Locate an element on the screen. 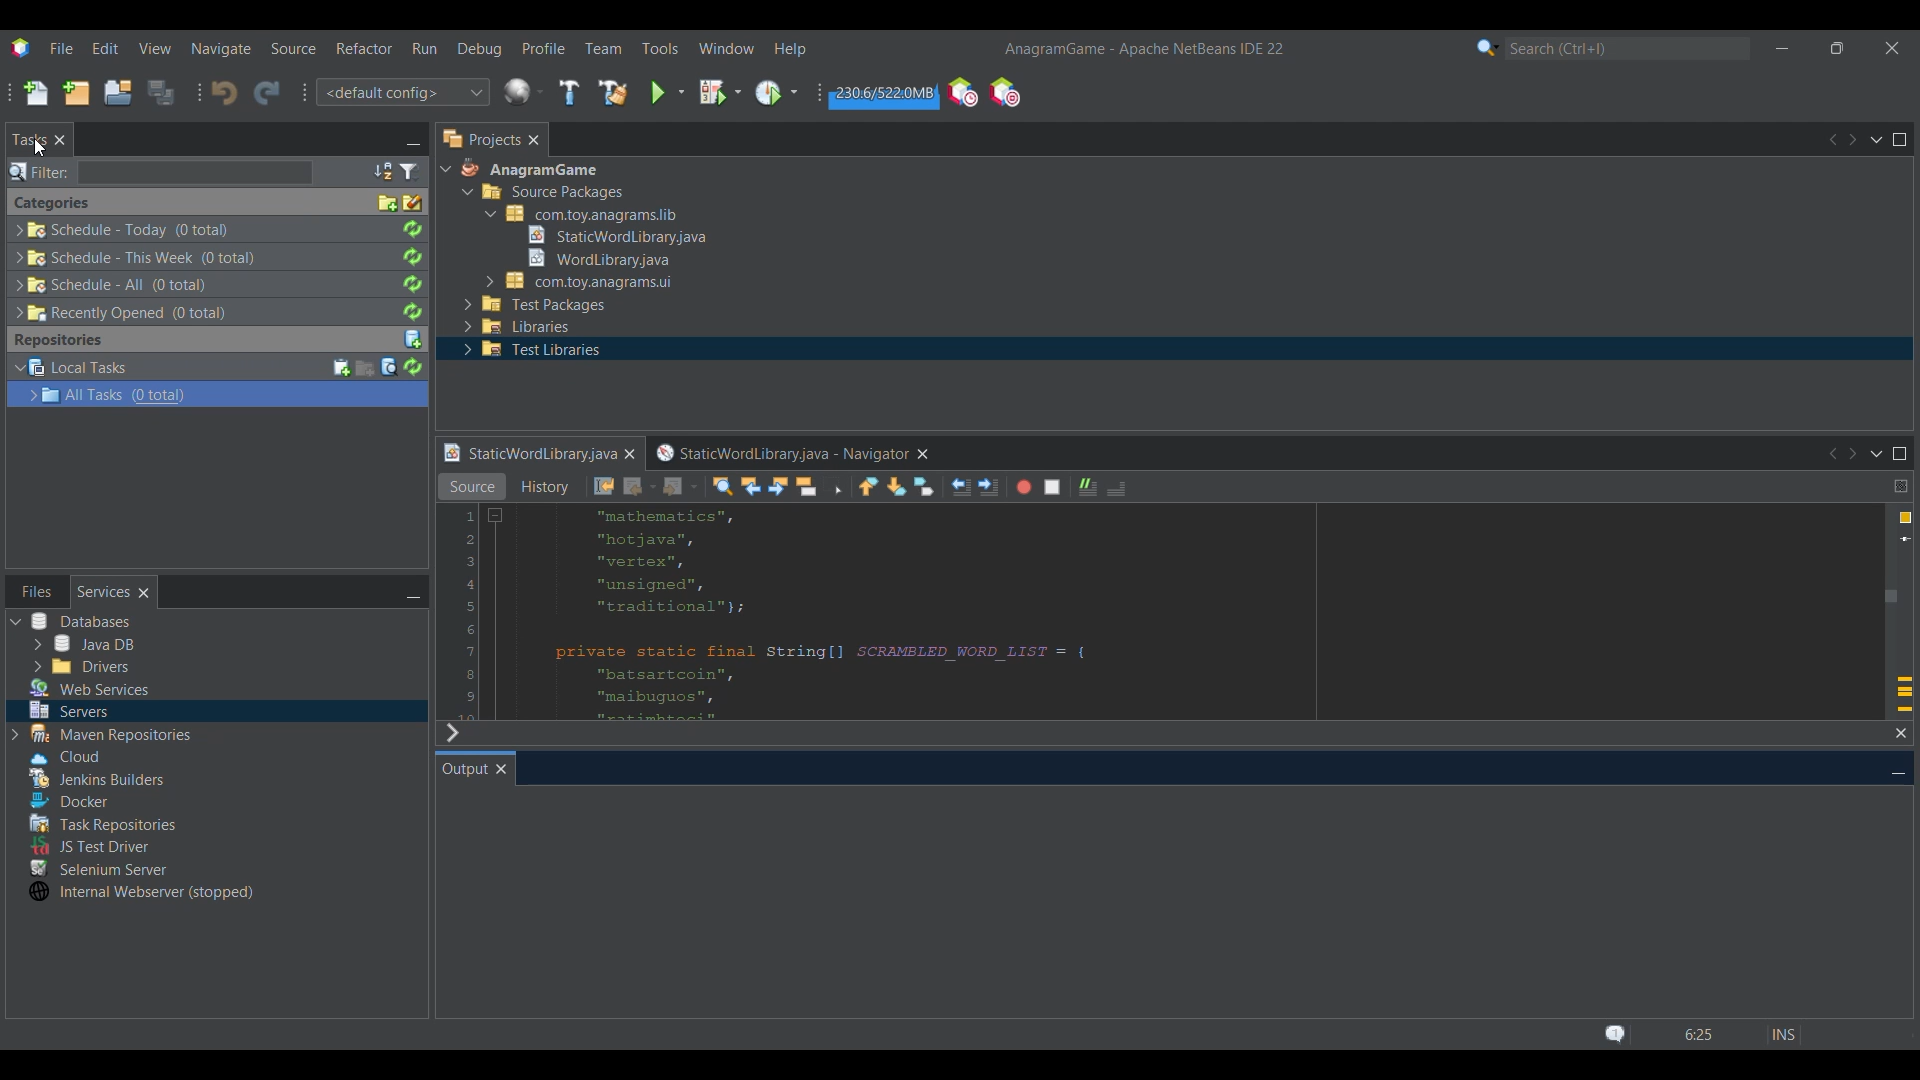   is located at coordinates (140, 892).